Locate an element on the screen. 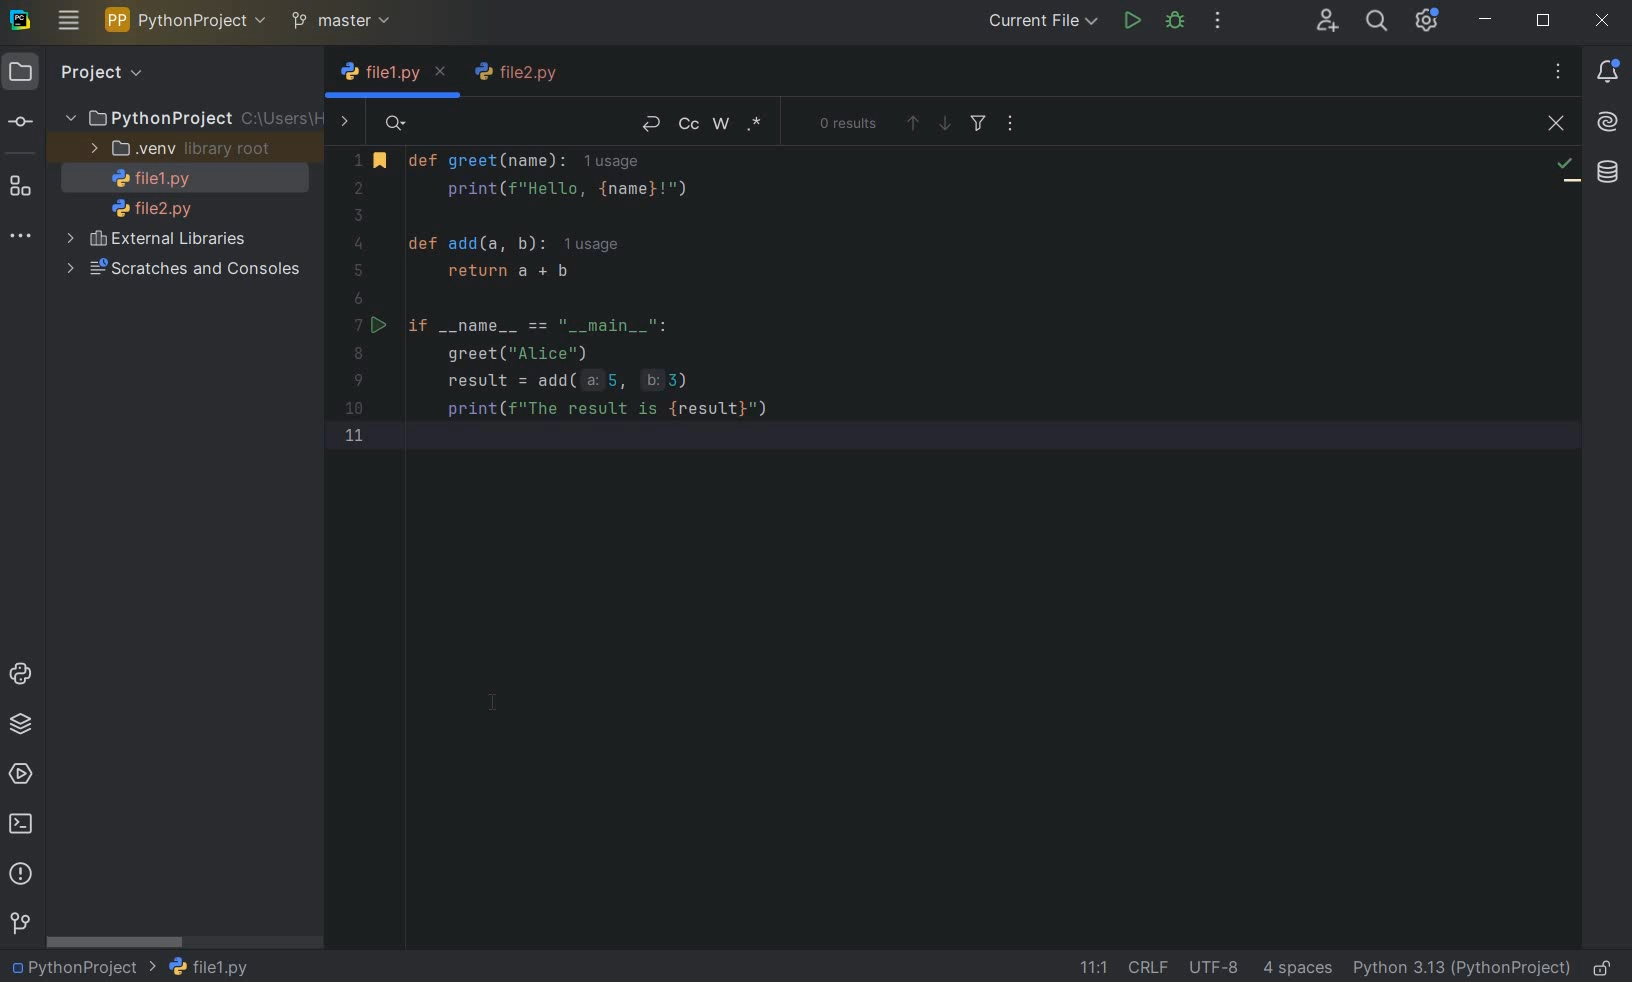 The image size is (1632, 982). SHOW REPLACE FIELDS is located at coordinates (348, 124).